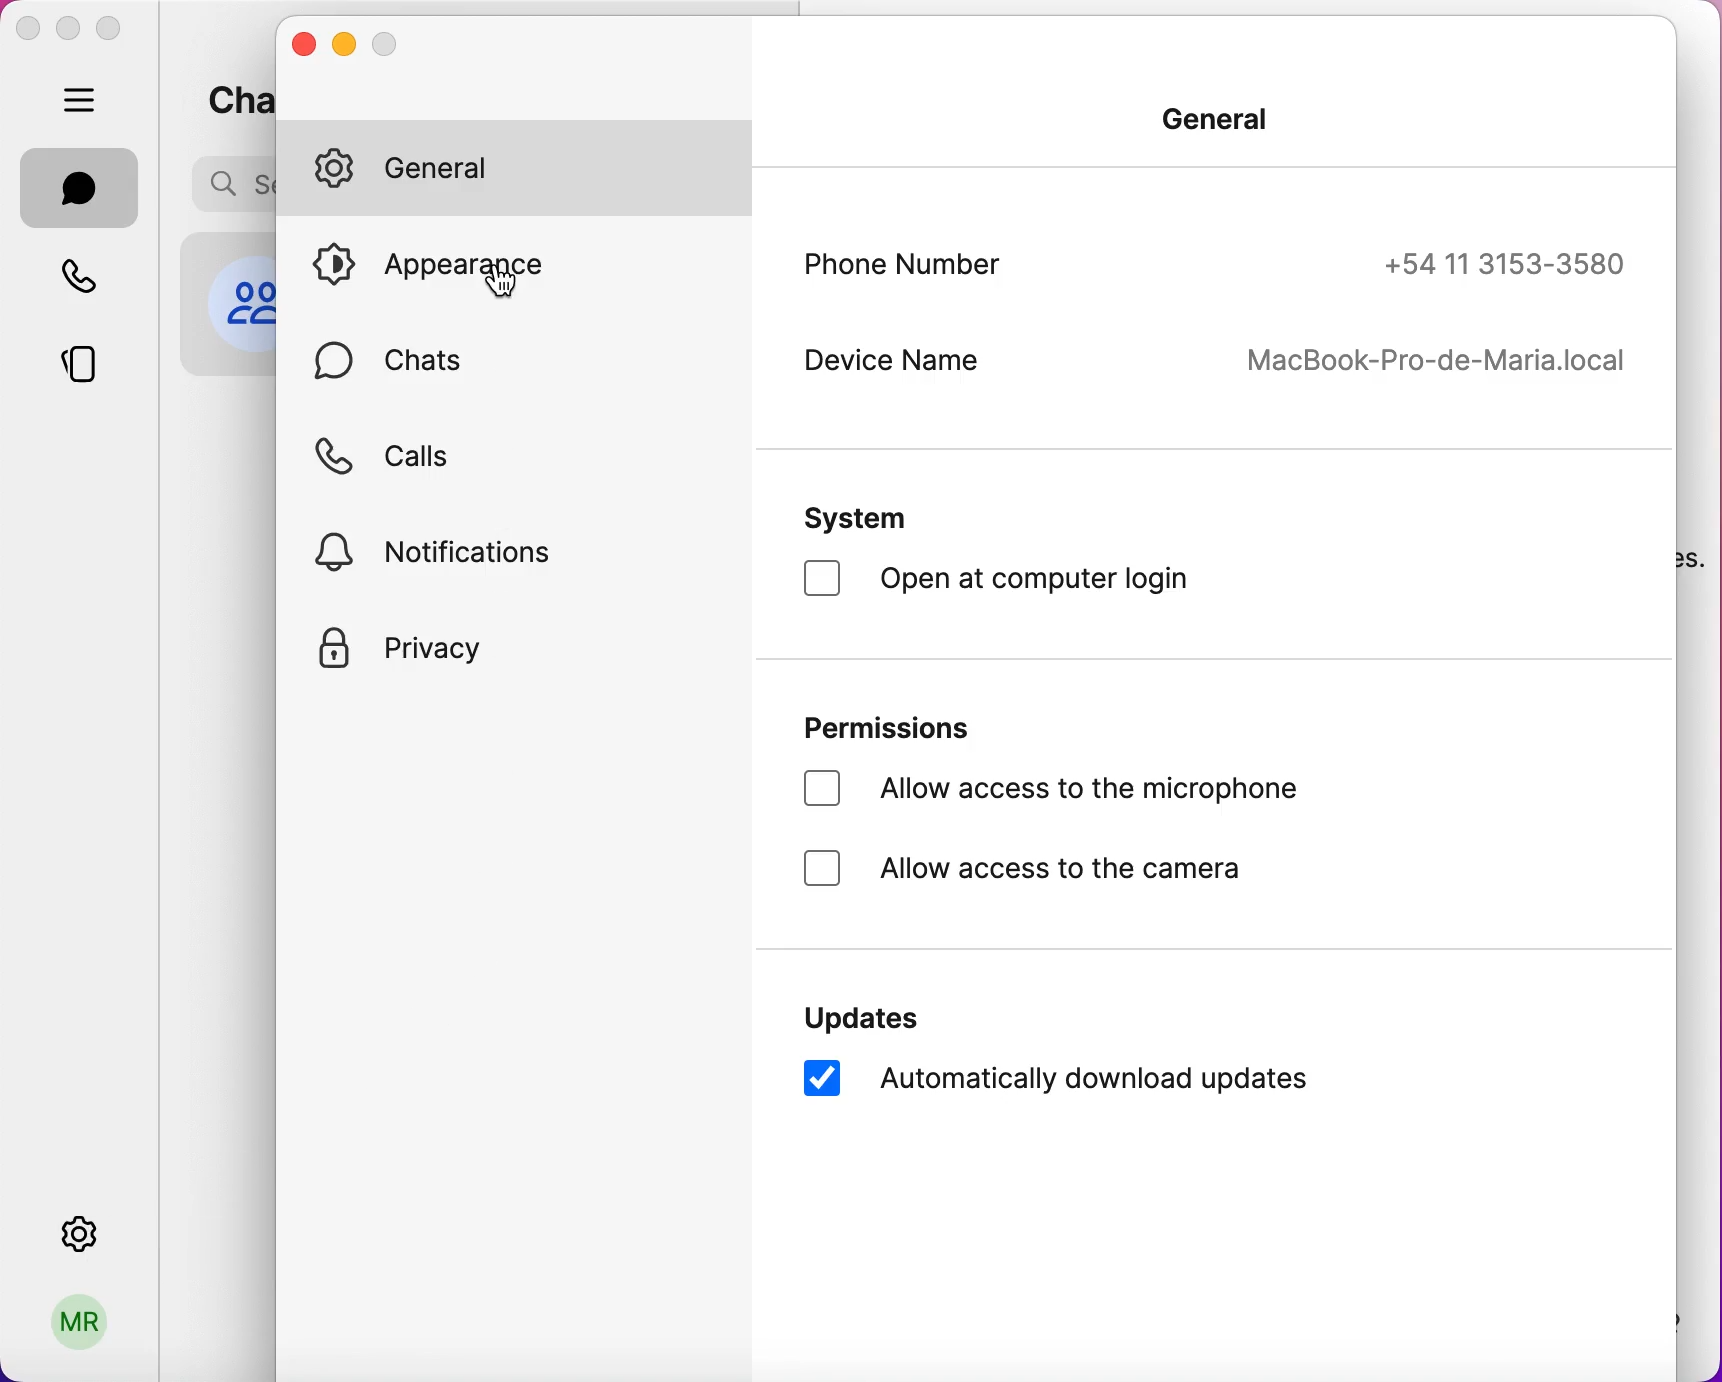  What do you see at coordinates (75, 1230) in the screenshot?
I see `settings` at bounding box center [75, 1230].